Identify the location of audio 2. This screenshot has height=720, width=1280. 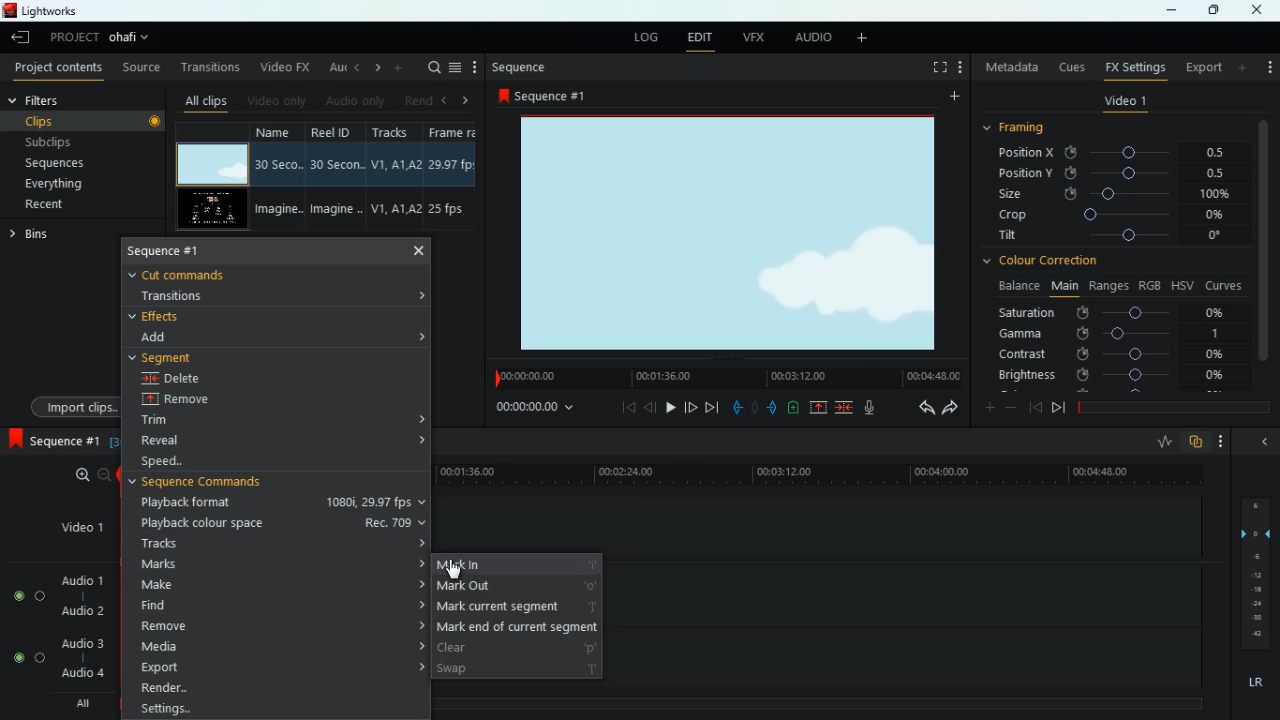
(78, 611).